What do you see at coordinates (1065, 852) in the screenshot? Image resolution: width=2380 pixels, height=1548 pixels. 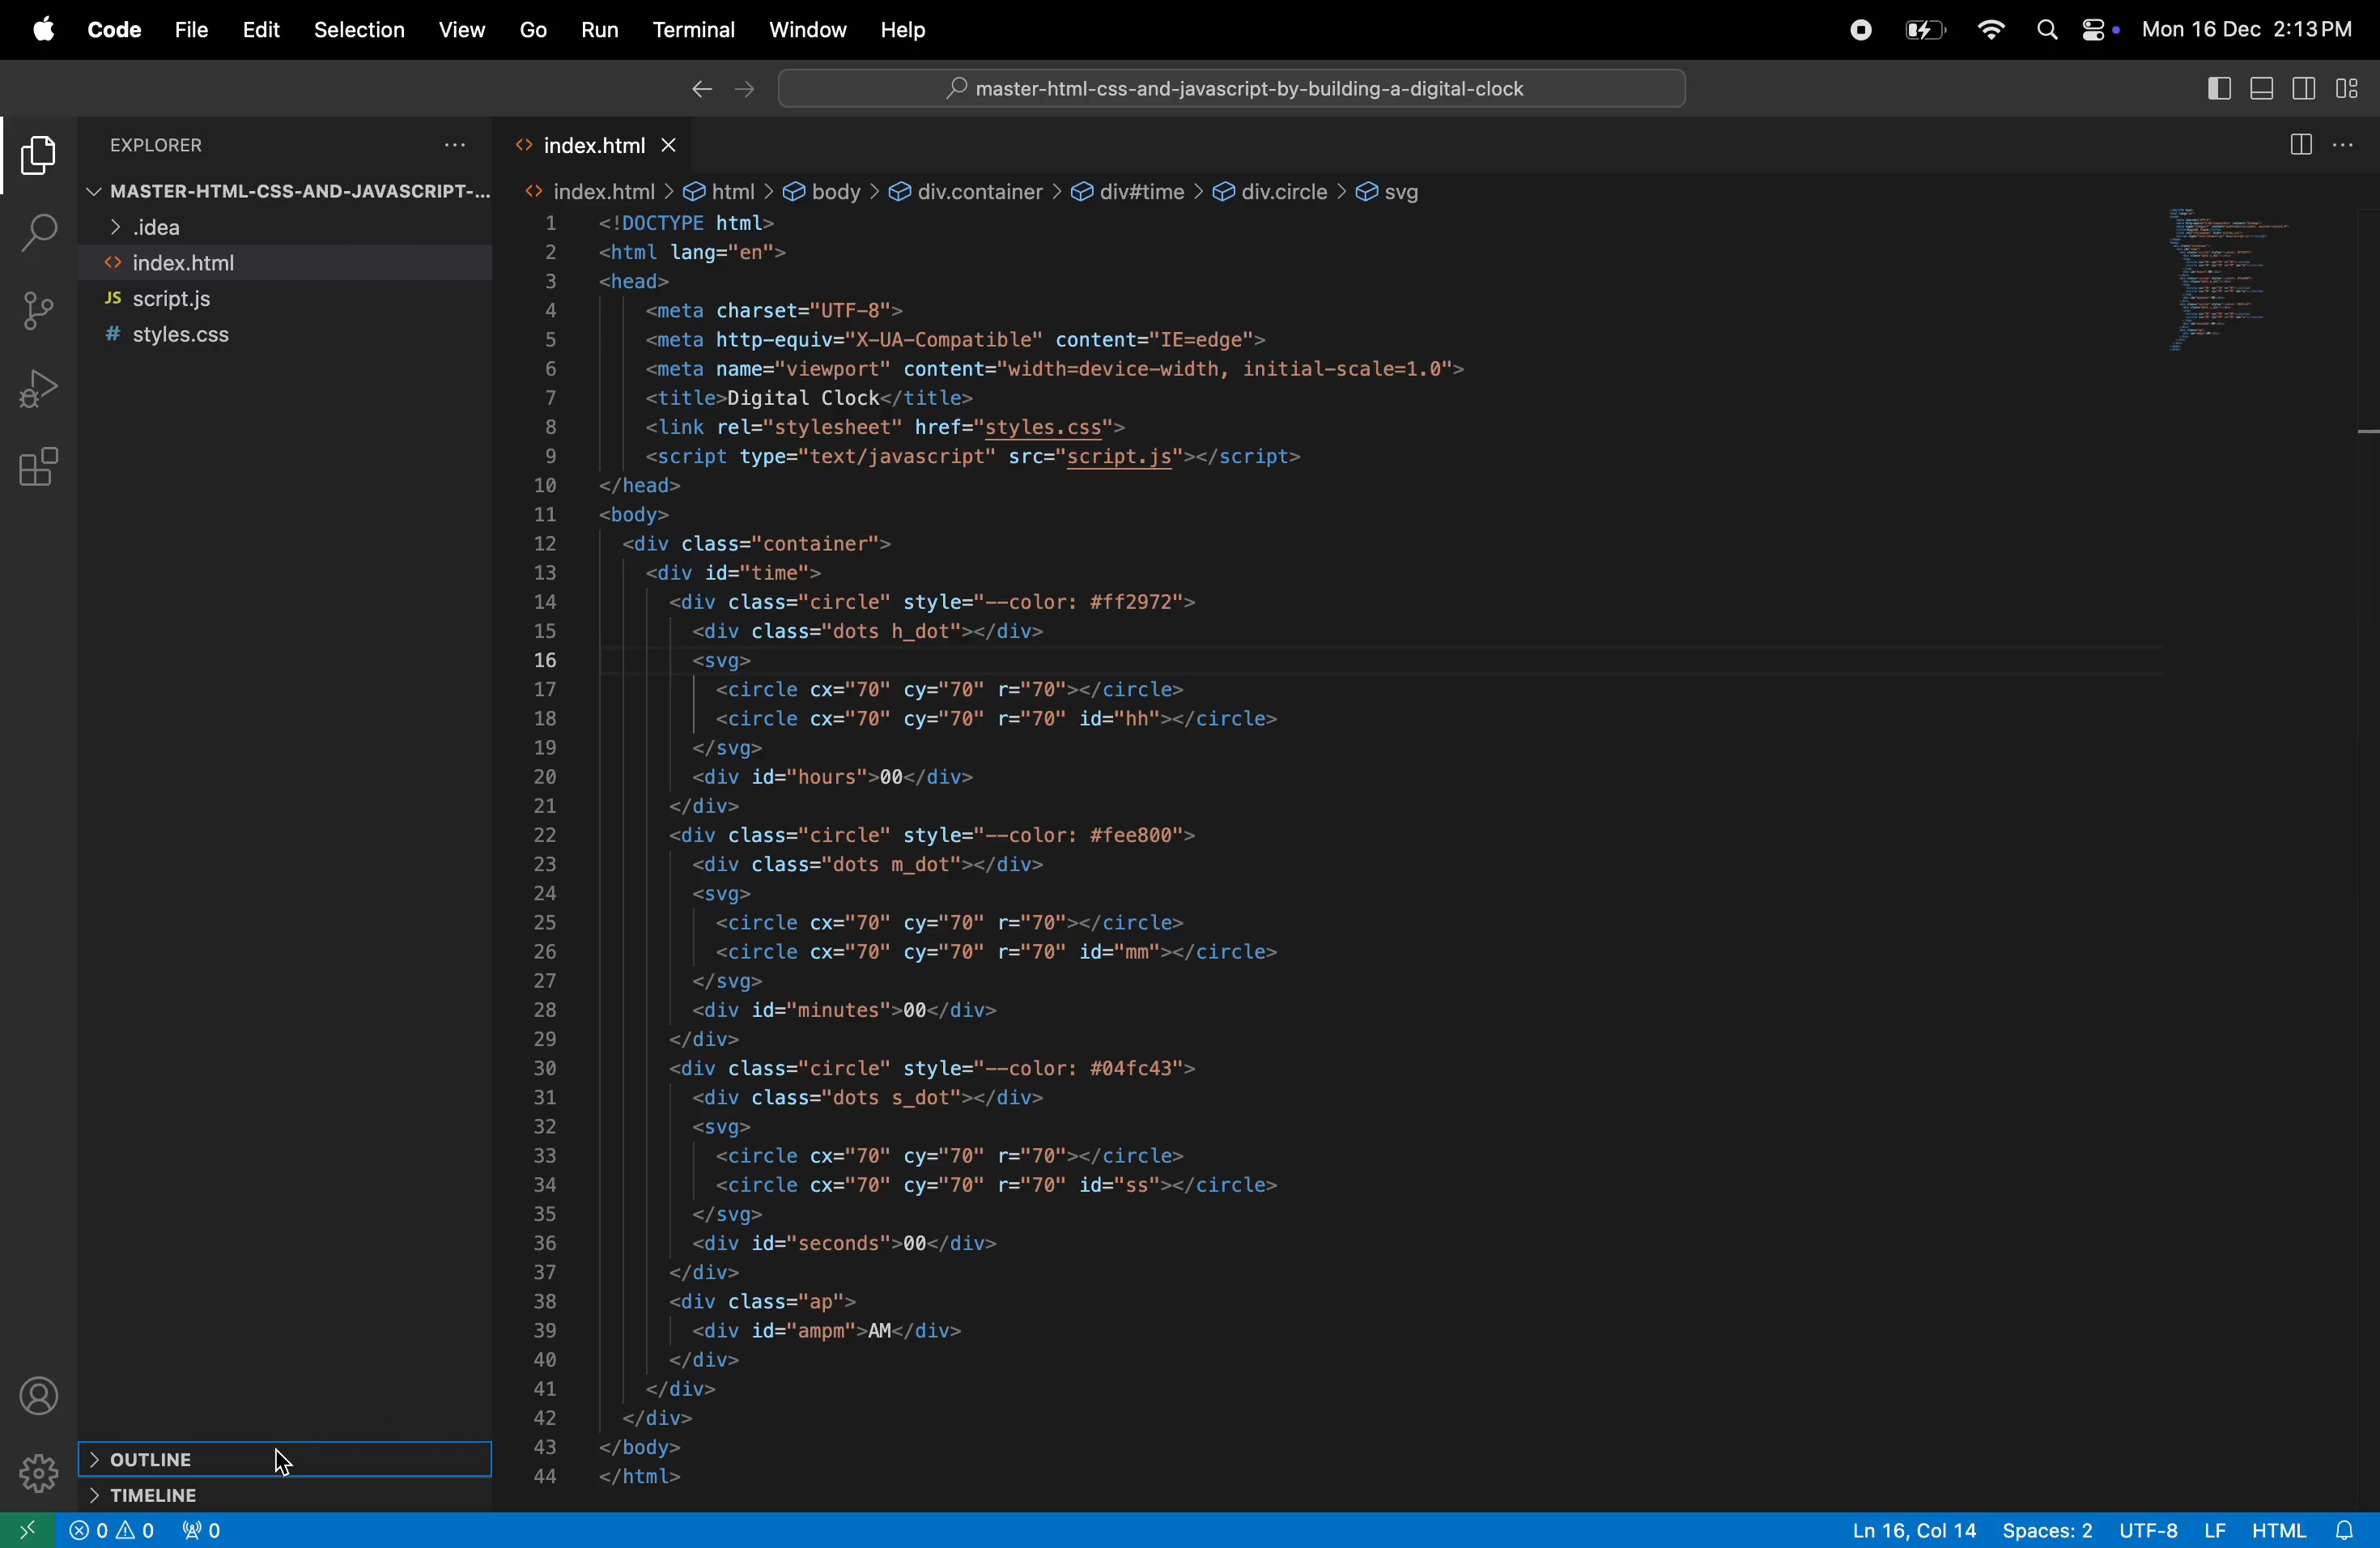 I see `<html lang="en">
<head>
<meta charset="UTF-8">
<meta http-equiv="X-UA-Compatible" content="IE=edge">
<meta name="viewport" content="width=device-width, initial-scale=1.0">
<title>Digital Clock</title>
<link rel="stylesheet" href="styles.css">
<script type="text/javascript" src="script.js"></script>
</head>
<body>
<div class="container">
<div id="time">
<div class="circle" style="--color: #ff2972">
<div class="dots h_dot"></div>
<svg>
<circle cx="70" cy="70" r="70"></circle>
<circle cx="70" cy="70" r="70" id="hh"></circle>
</svg>
<div id="hours">00</div>
</div>
<div class="circle" style="--color: #fee800">
<div class="dots m_dot"></div>
<svg>
<circle cx="70" cy="70" r="70"></circle>
<circle cx="70" cy="70" r="70" id="mm"></circle>
</svg>
<div id="minutes">00</div>
</div>
<div class="circle" style="--color: #04fc43">
<div class="dots s_dot"></div>
<svg>
<circle cx="70" cy="70" r="70"></circle>
<circle cx="70" cy="70" r="70" id="ss"></circle>
</svg>
<div id="seconds">00</div>
</div>
<div class="ap">
<div id="ampm">AM</div>
</div>
</div>
</div>
</body>
</html>` at bounding box center [1065, 852].